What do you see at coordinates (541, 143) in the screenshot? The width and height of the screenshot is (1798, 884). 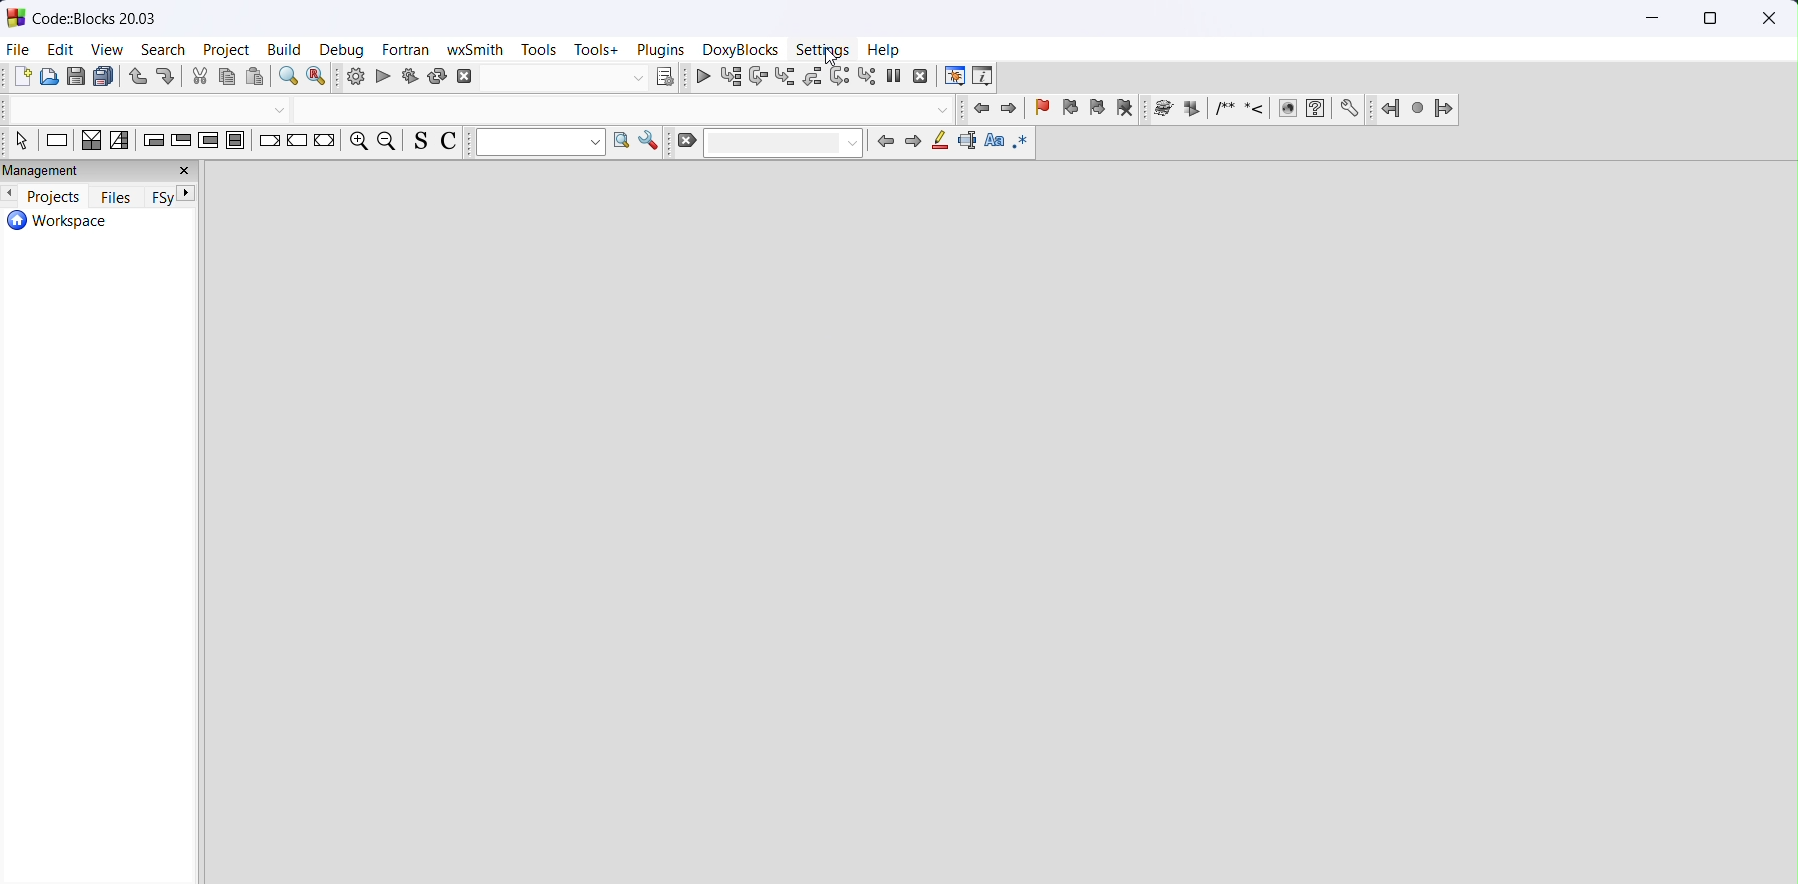 I see `text to search` at bounding box center [541, 143].